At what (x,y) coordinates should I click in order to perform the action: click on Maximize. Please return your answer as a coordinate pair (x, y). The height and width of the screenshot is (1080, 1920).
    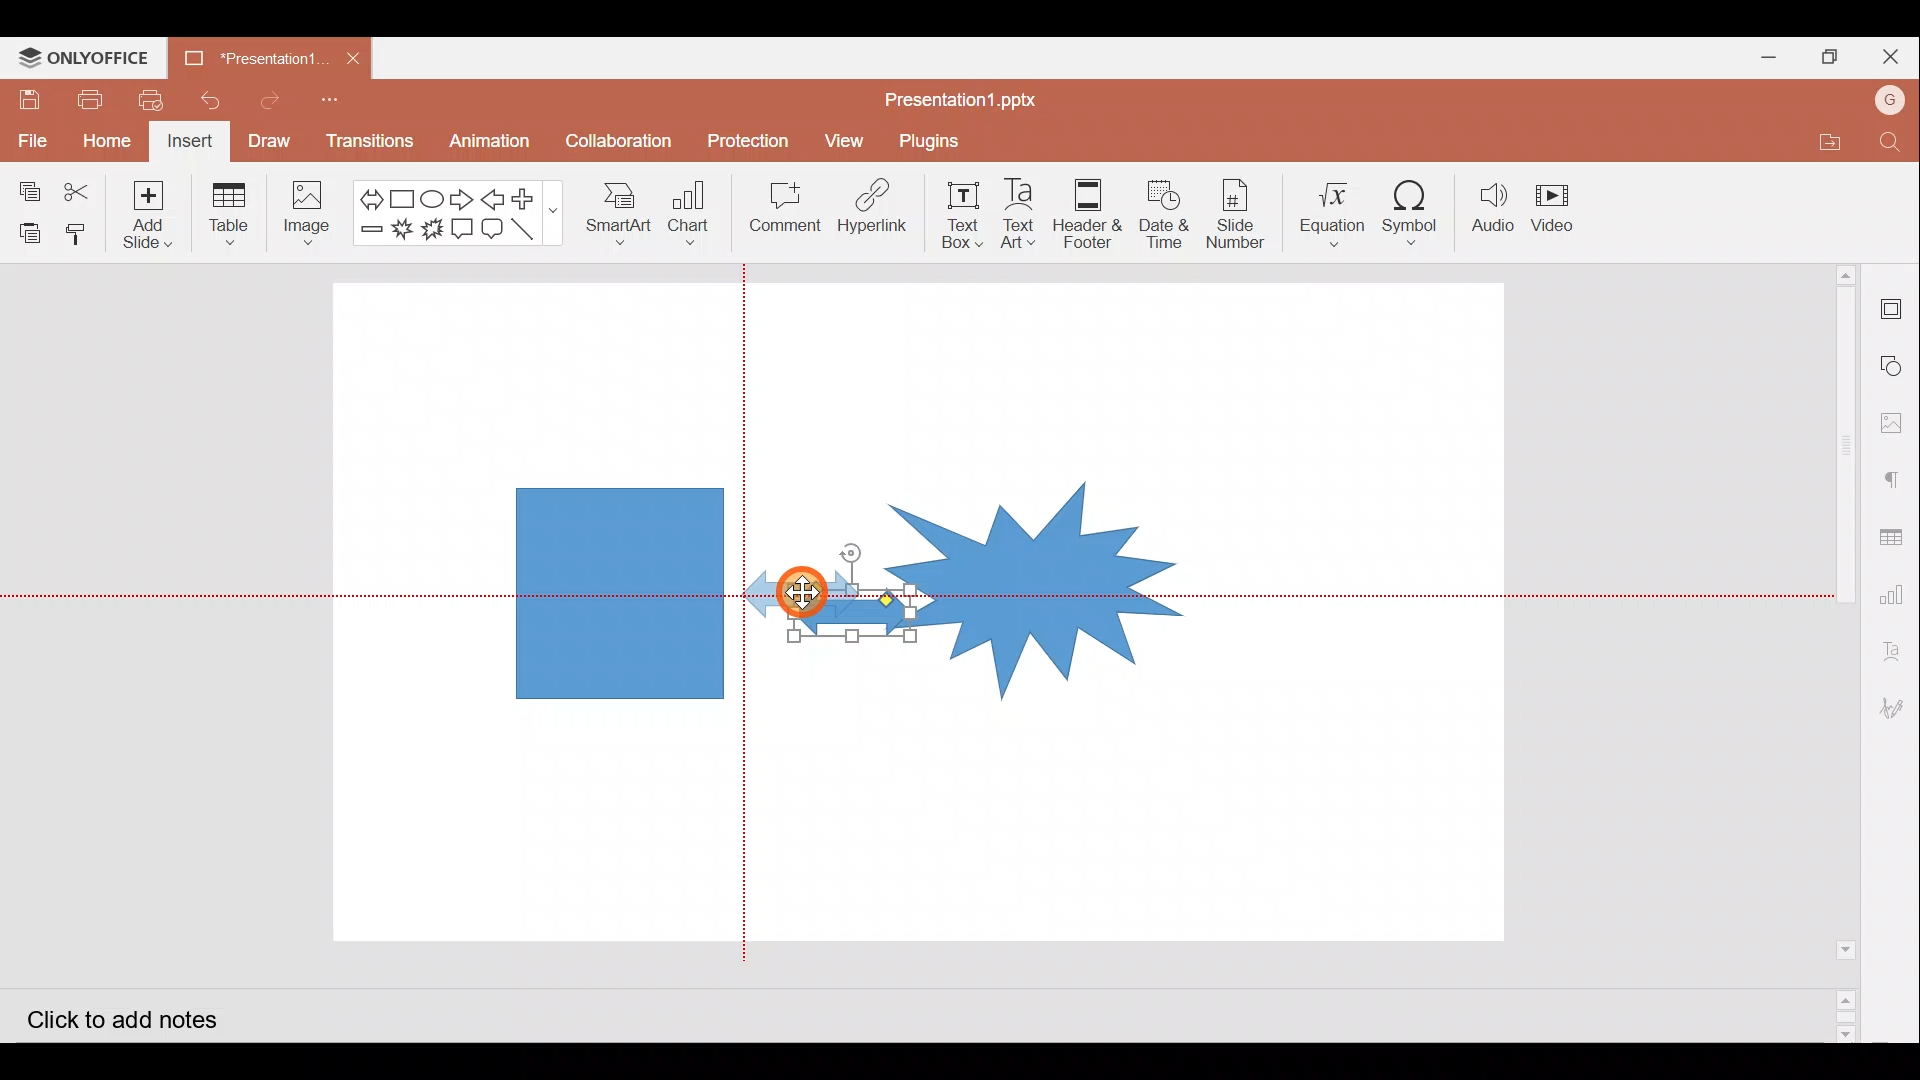
    Looking at the image, I should click on (1825, 54).